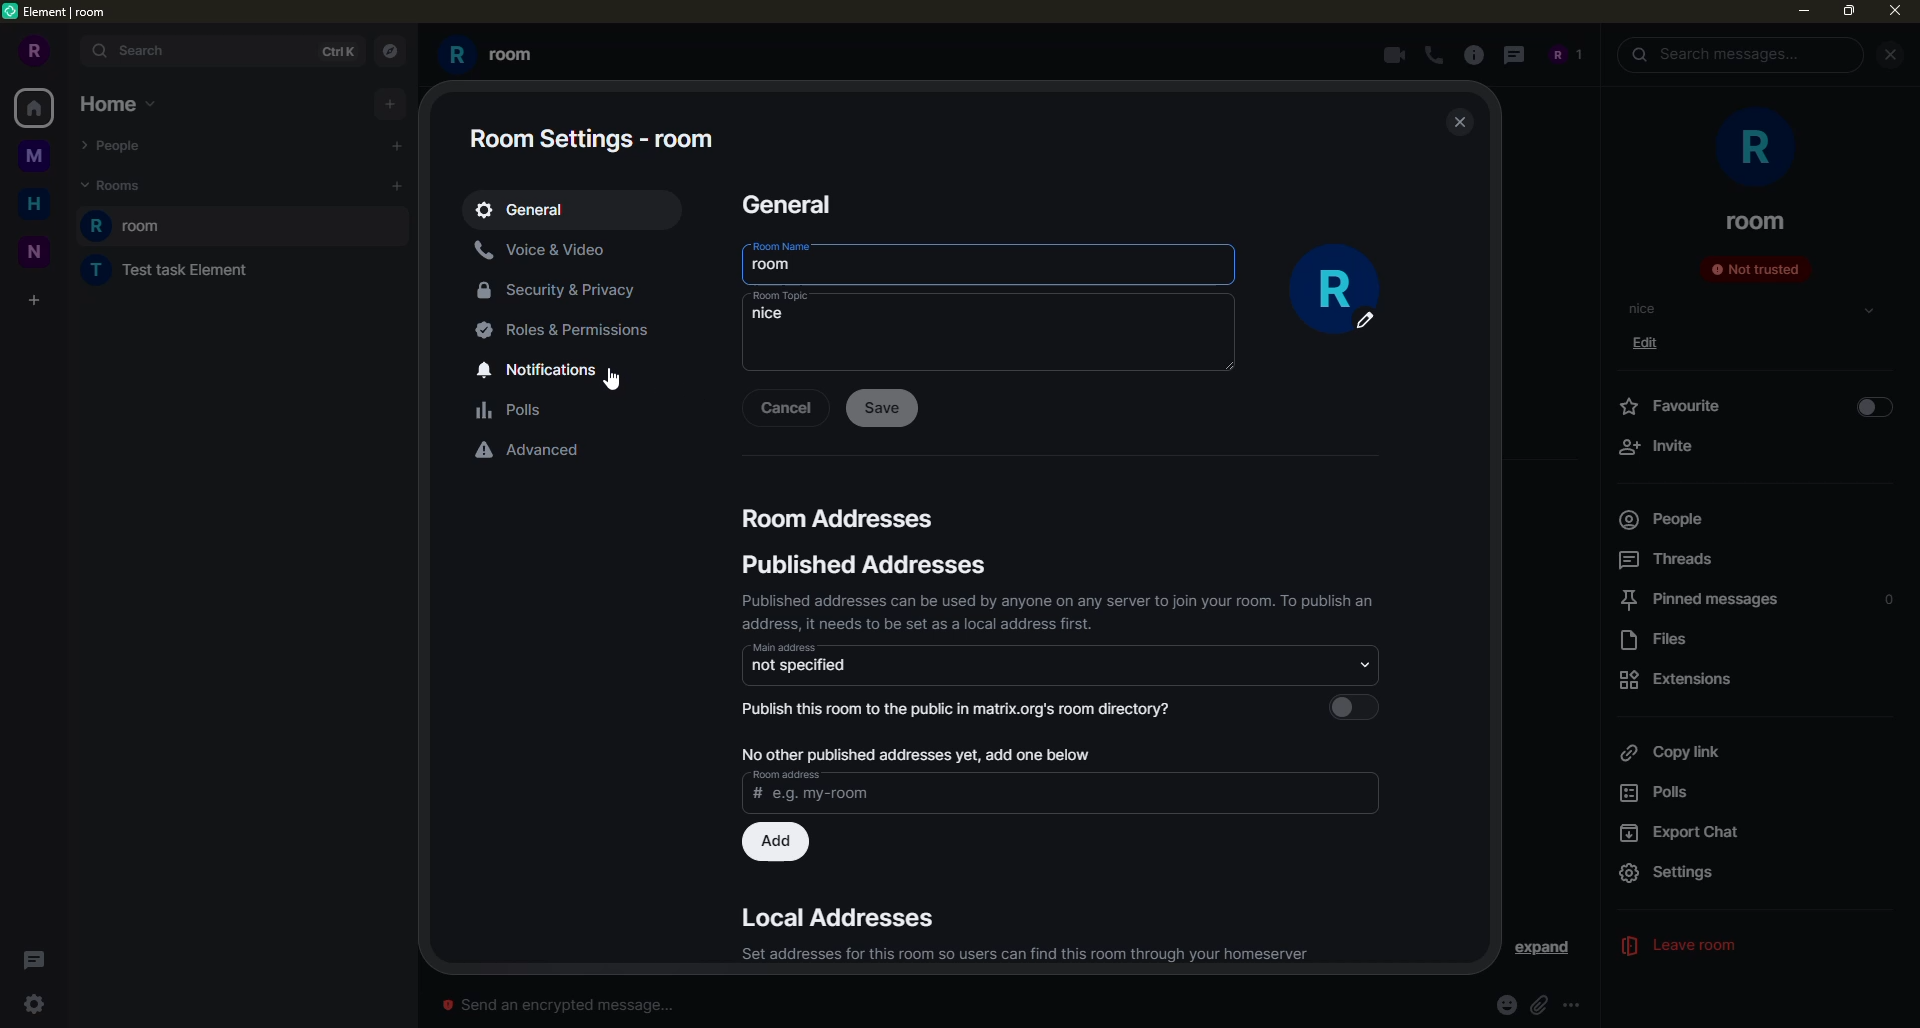 The height and width of the screenshot is (1028, 1920). I want to click on nice, so click(772, 315).